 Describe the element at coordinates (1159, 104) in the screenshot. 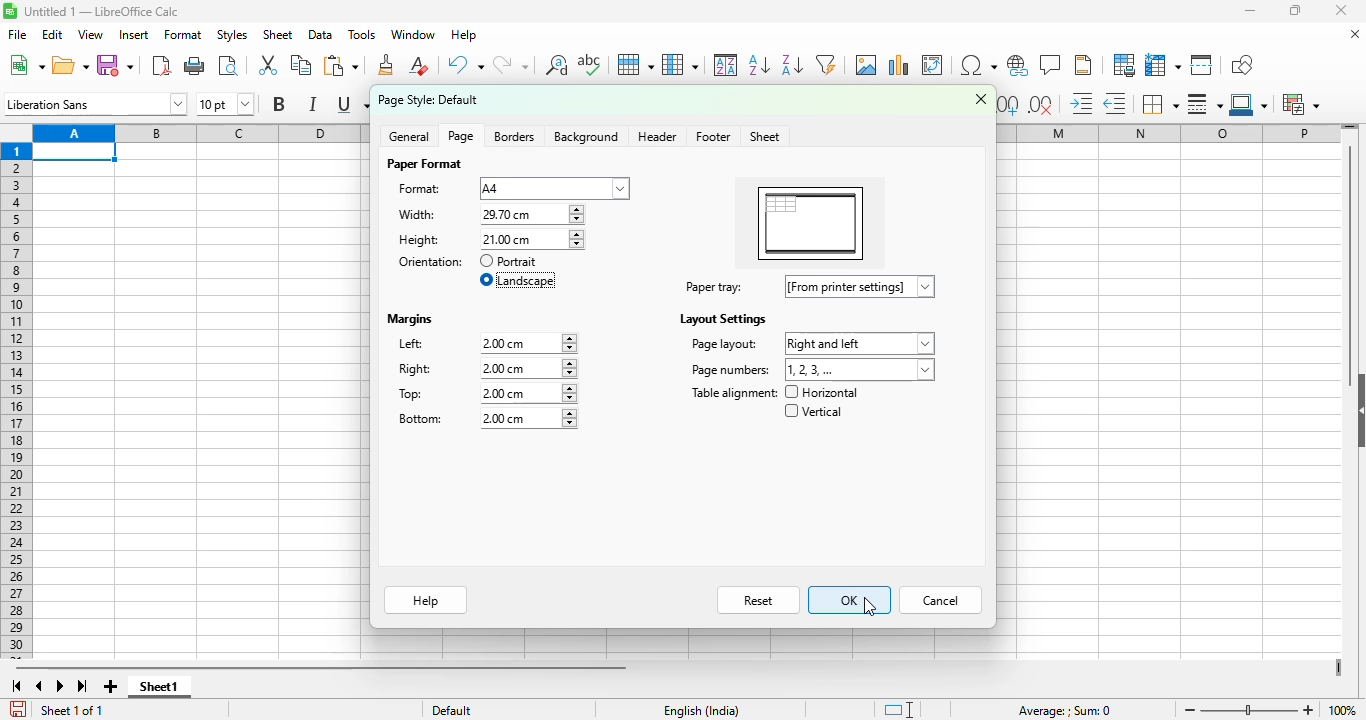

I see `borders` at that location.